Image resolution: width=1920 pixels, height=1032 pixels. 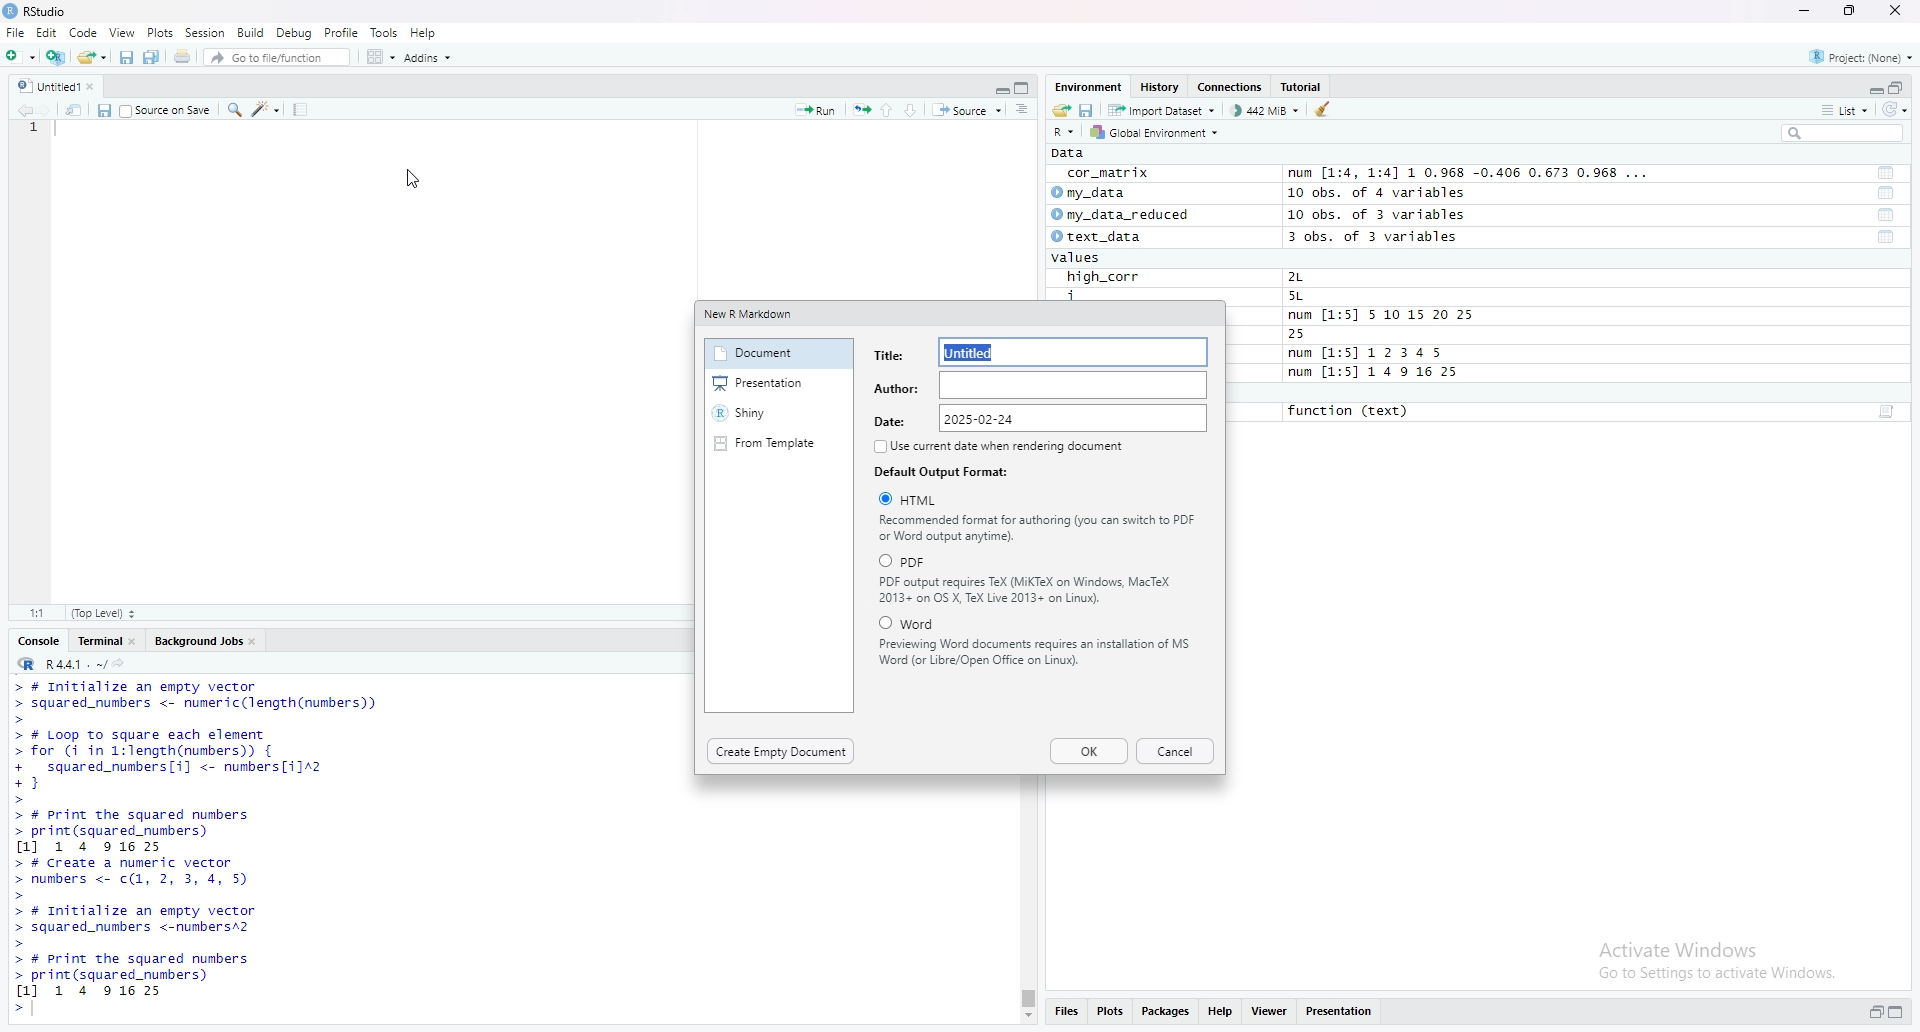 What do you see at coordinates (1322, 277) in the screenshot?
I see `2L` at bounding box center [1322, 277].